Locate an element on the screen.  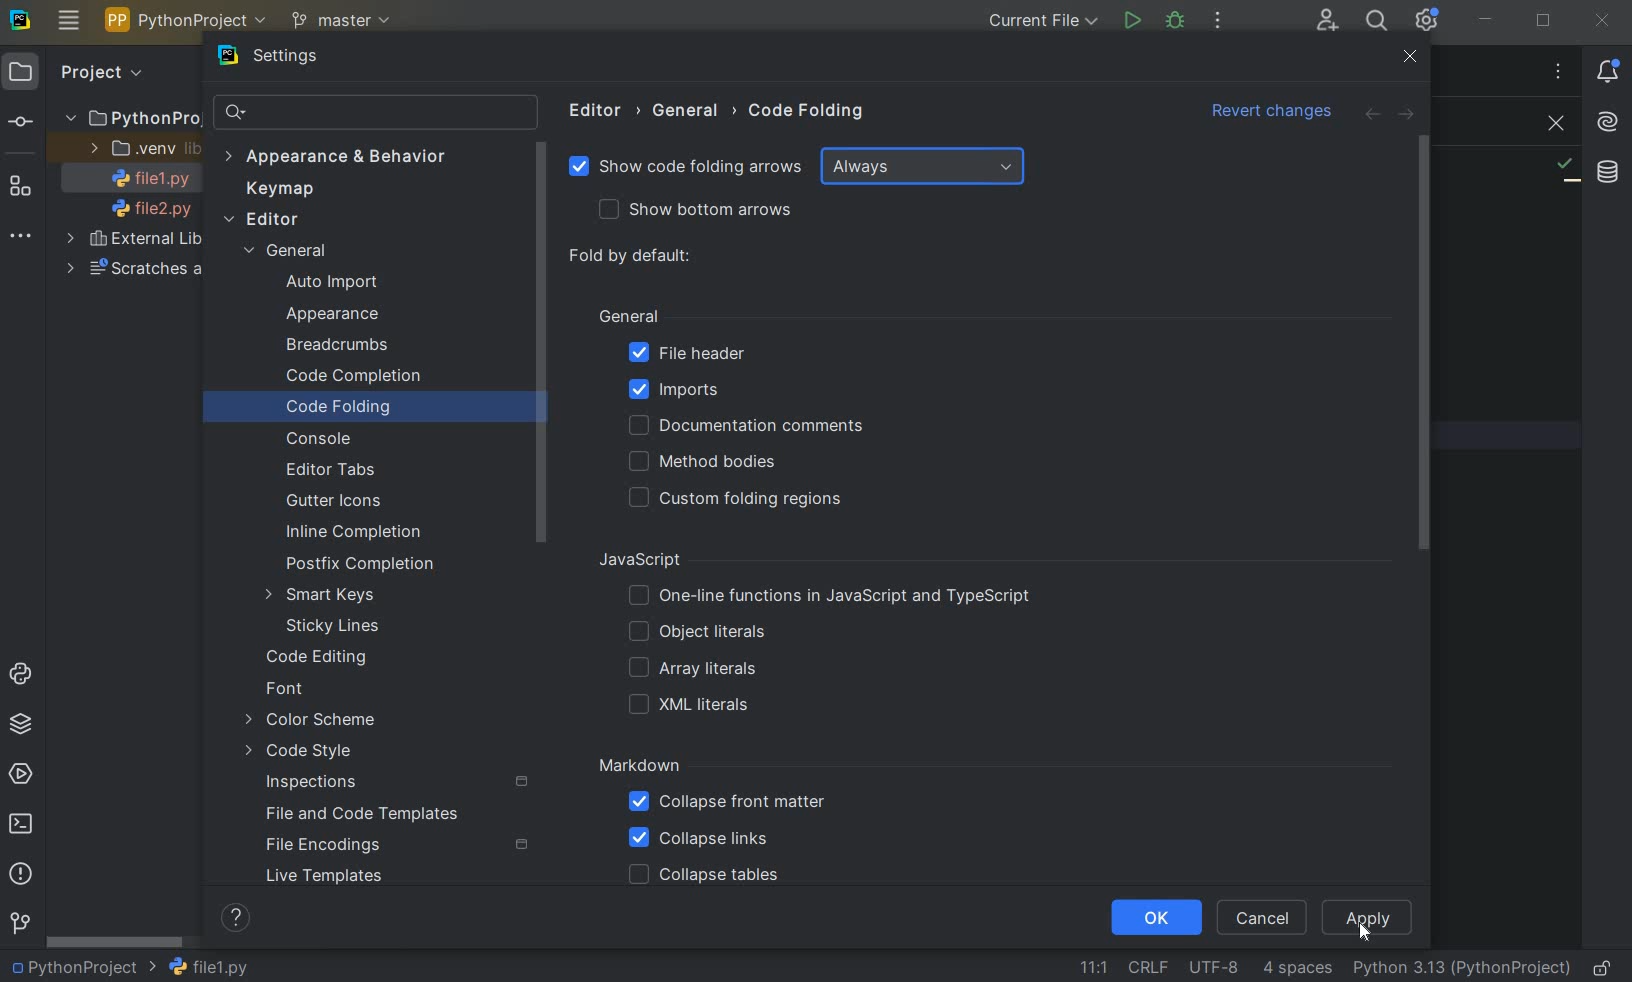
CODE EDITING is located at coordinates (321, 658).